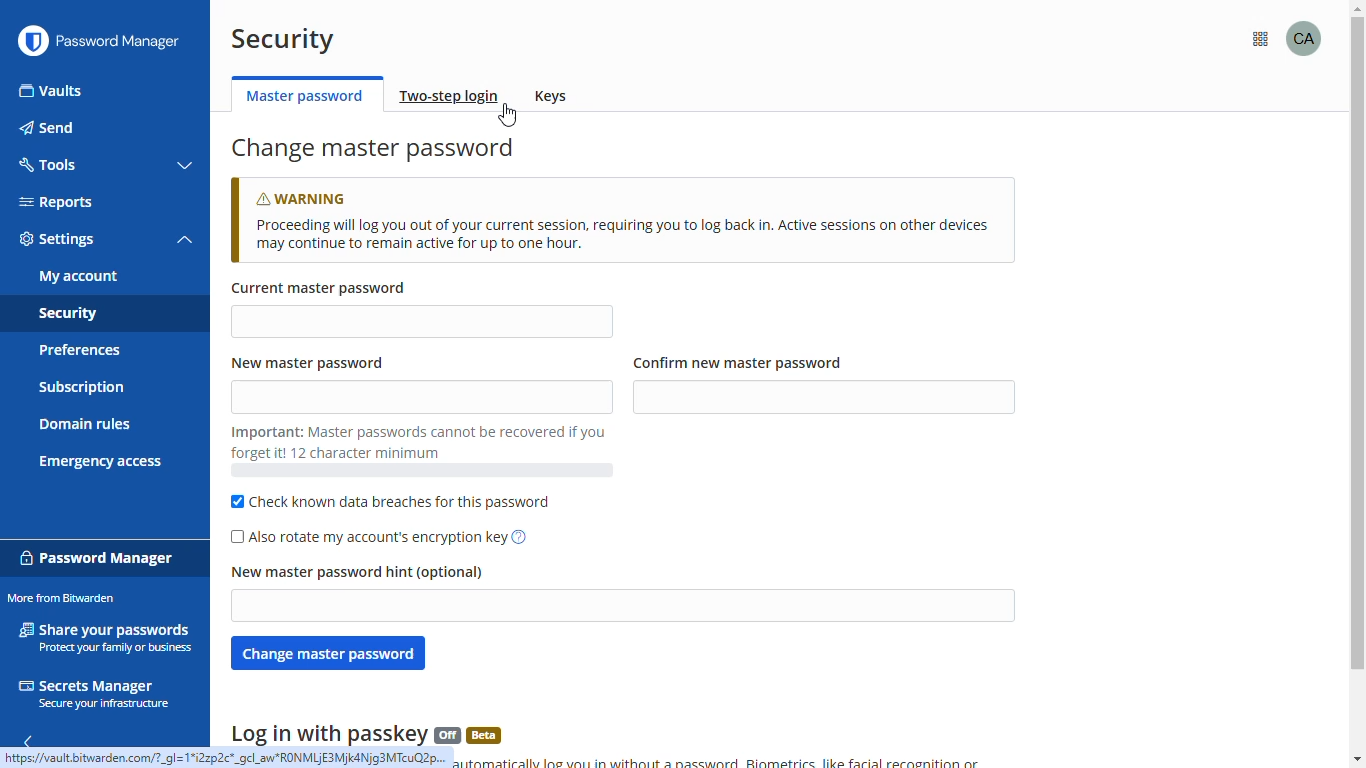  What do you see at coordinates (58, 240) in the screenshot?
I see `settings` at bounding box center [58, 240].